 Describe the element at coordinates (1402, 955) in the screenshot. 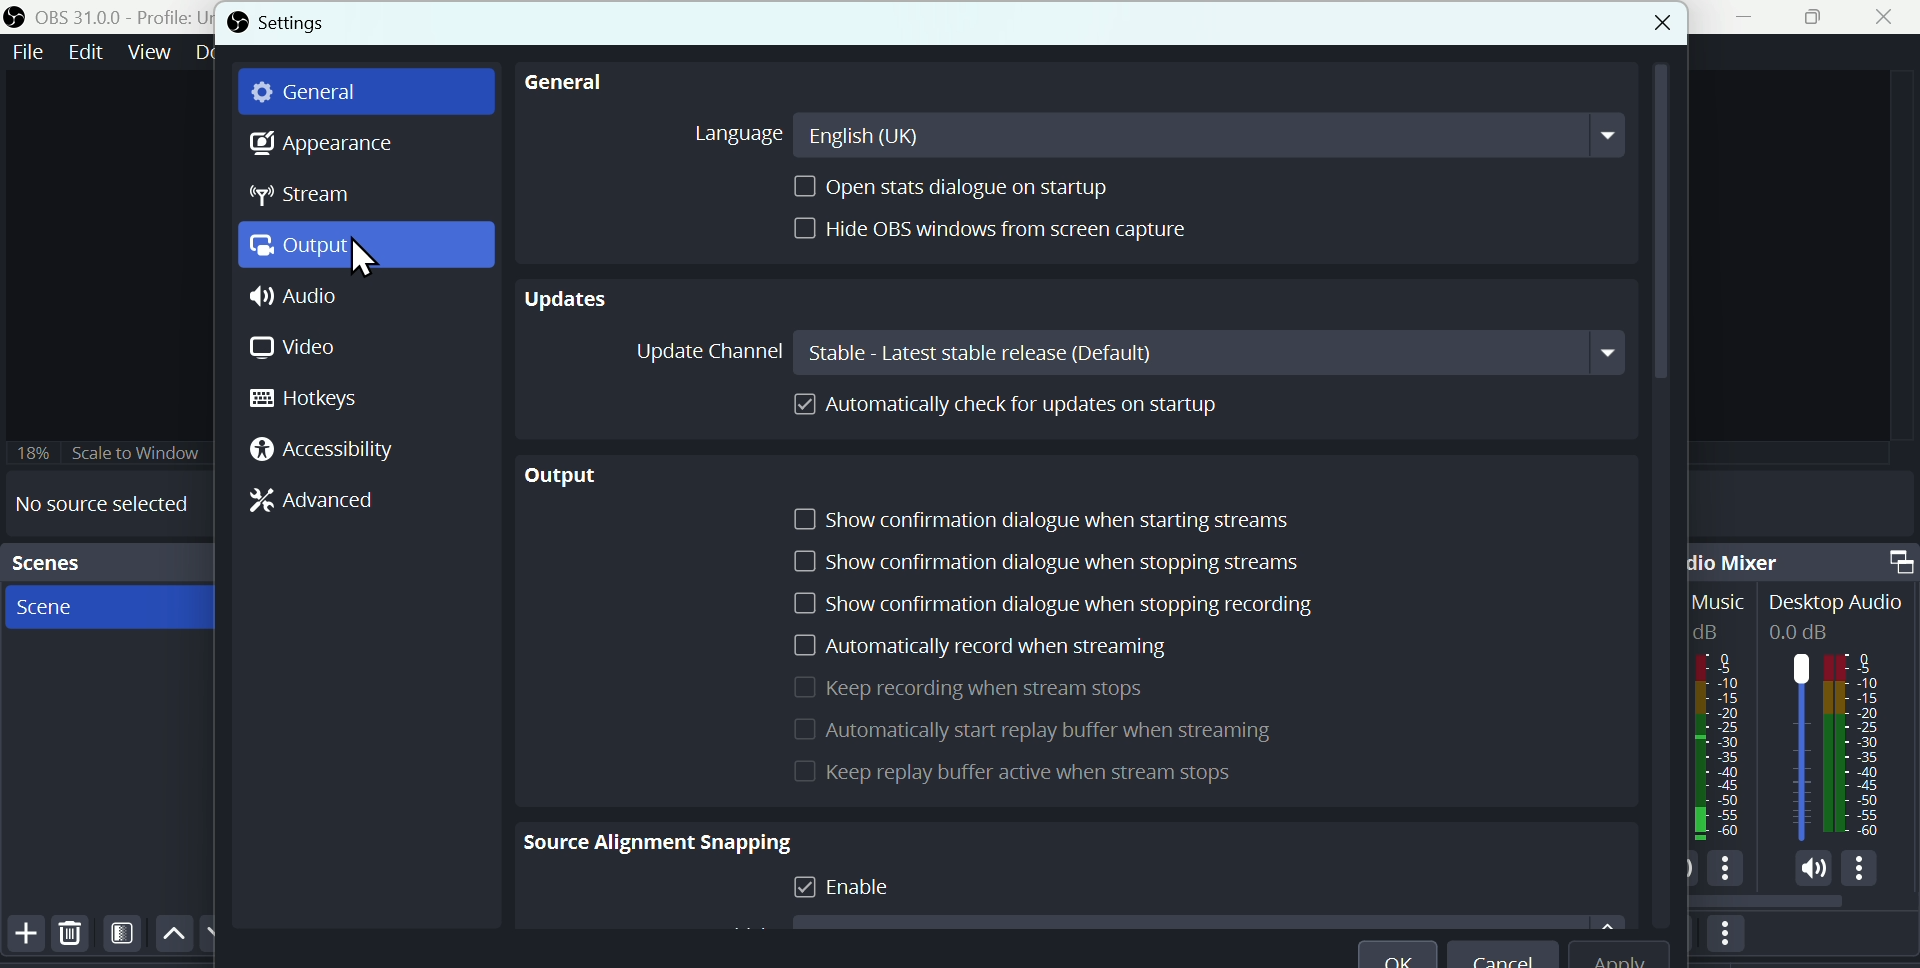

I see `O K` at that location.